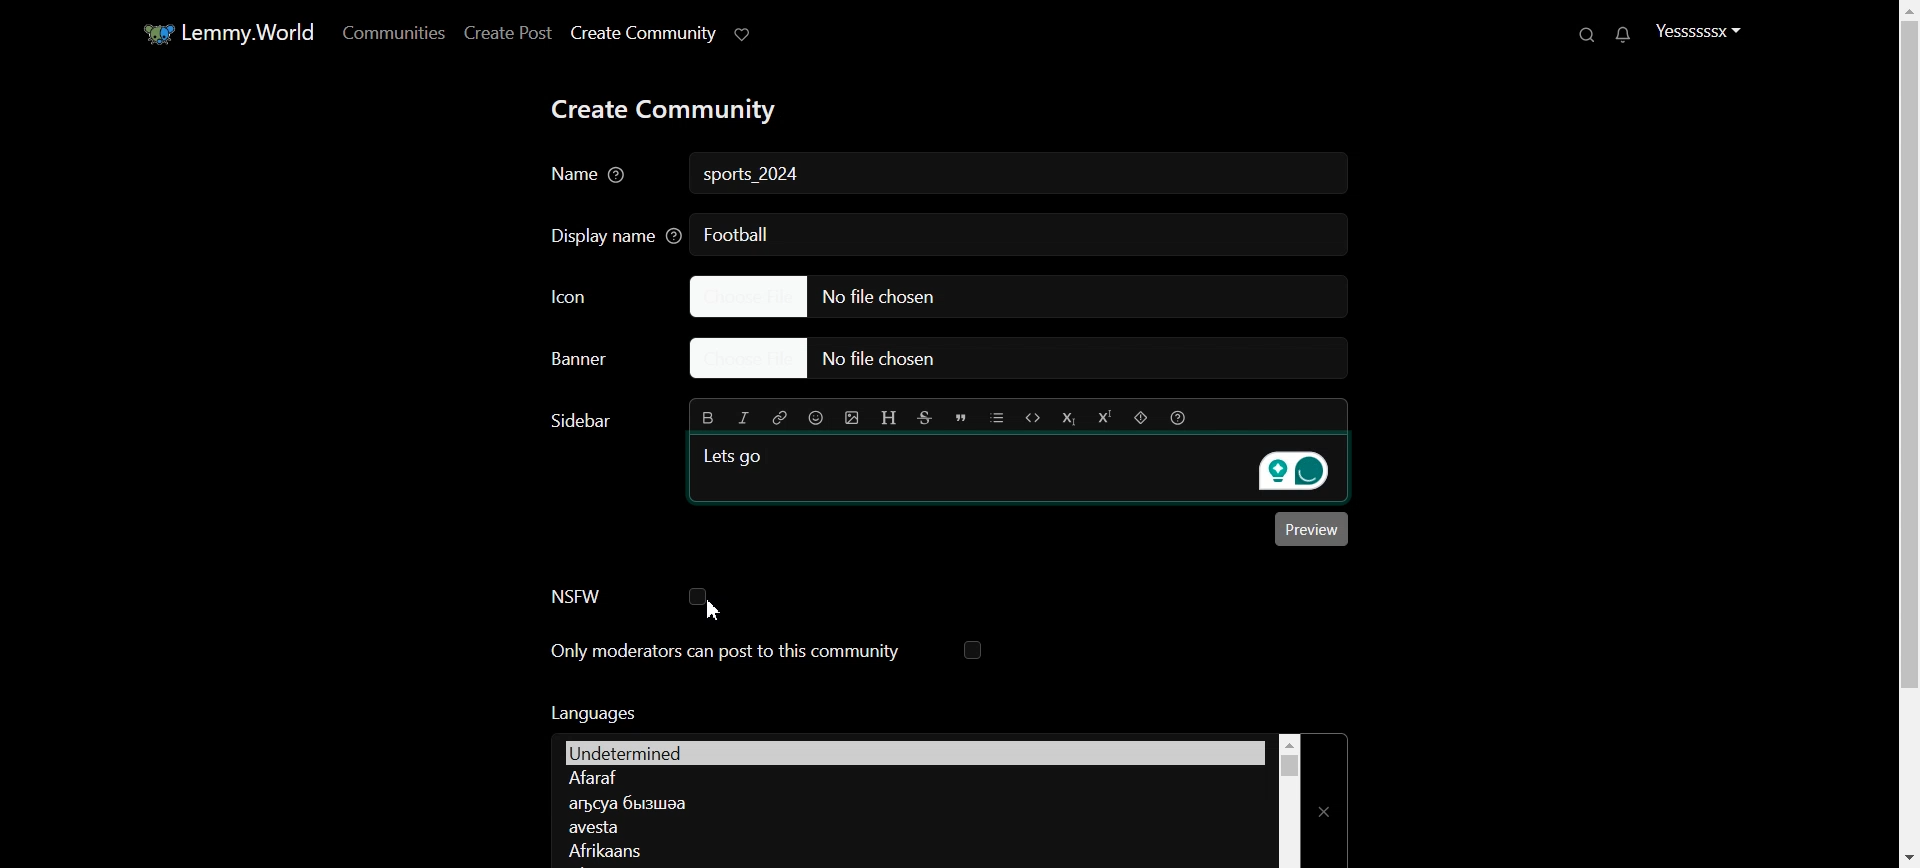  Describe the element at coordinates (1067, 418) in the screenshot. I see `Subscript` at that location.